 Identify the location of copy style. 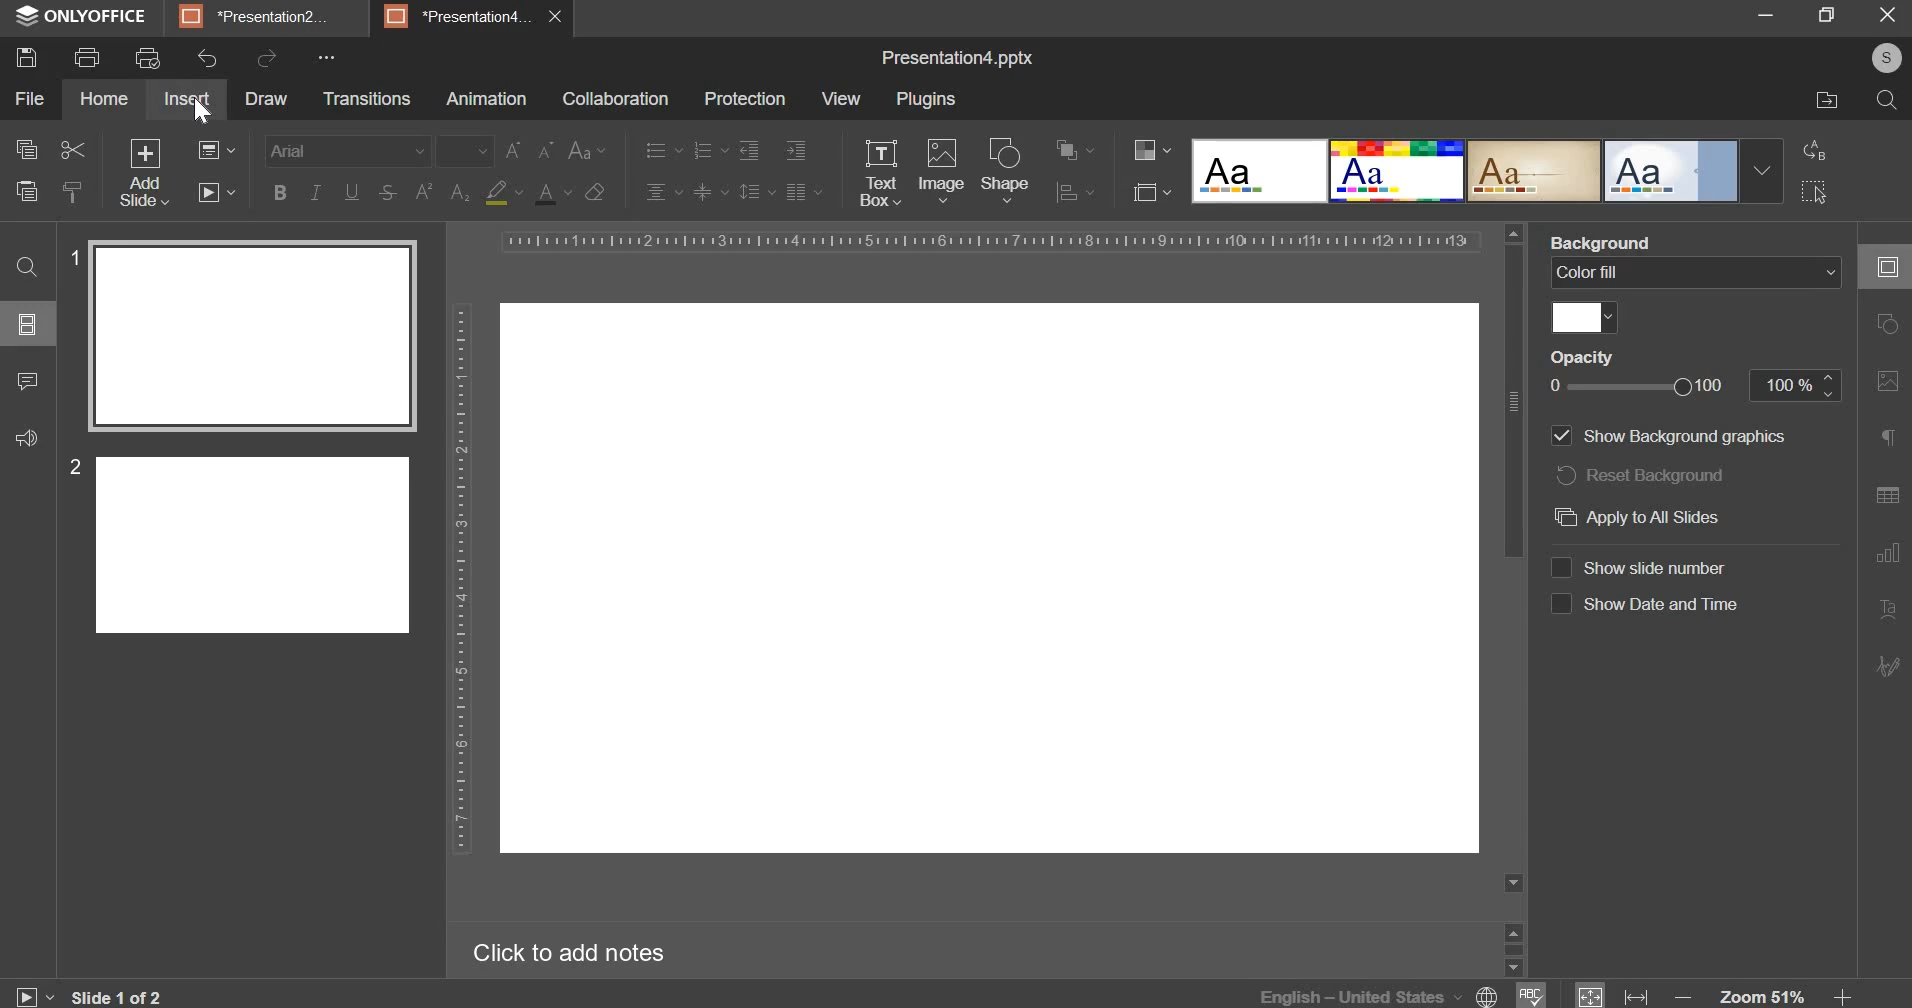
(74, 194).